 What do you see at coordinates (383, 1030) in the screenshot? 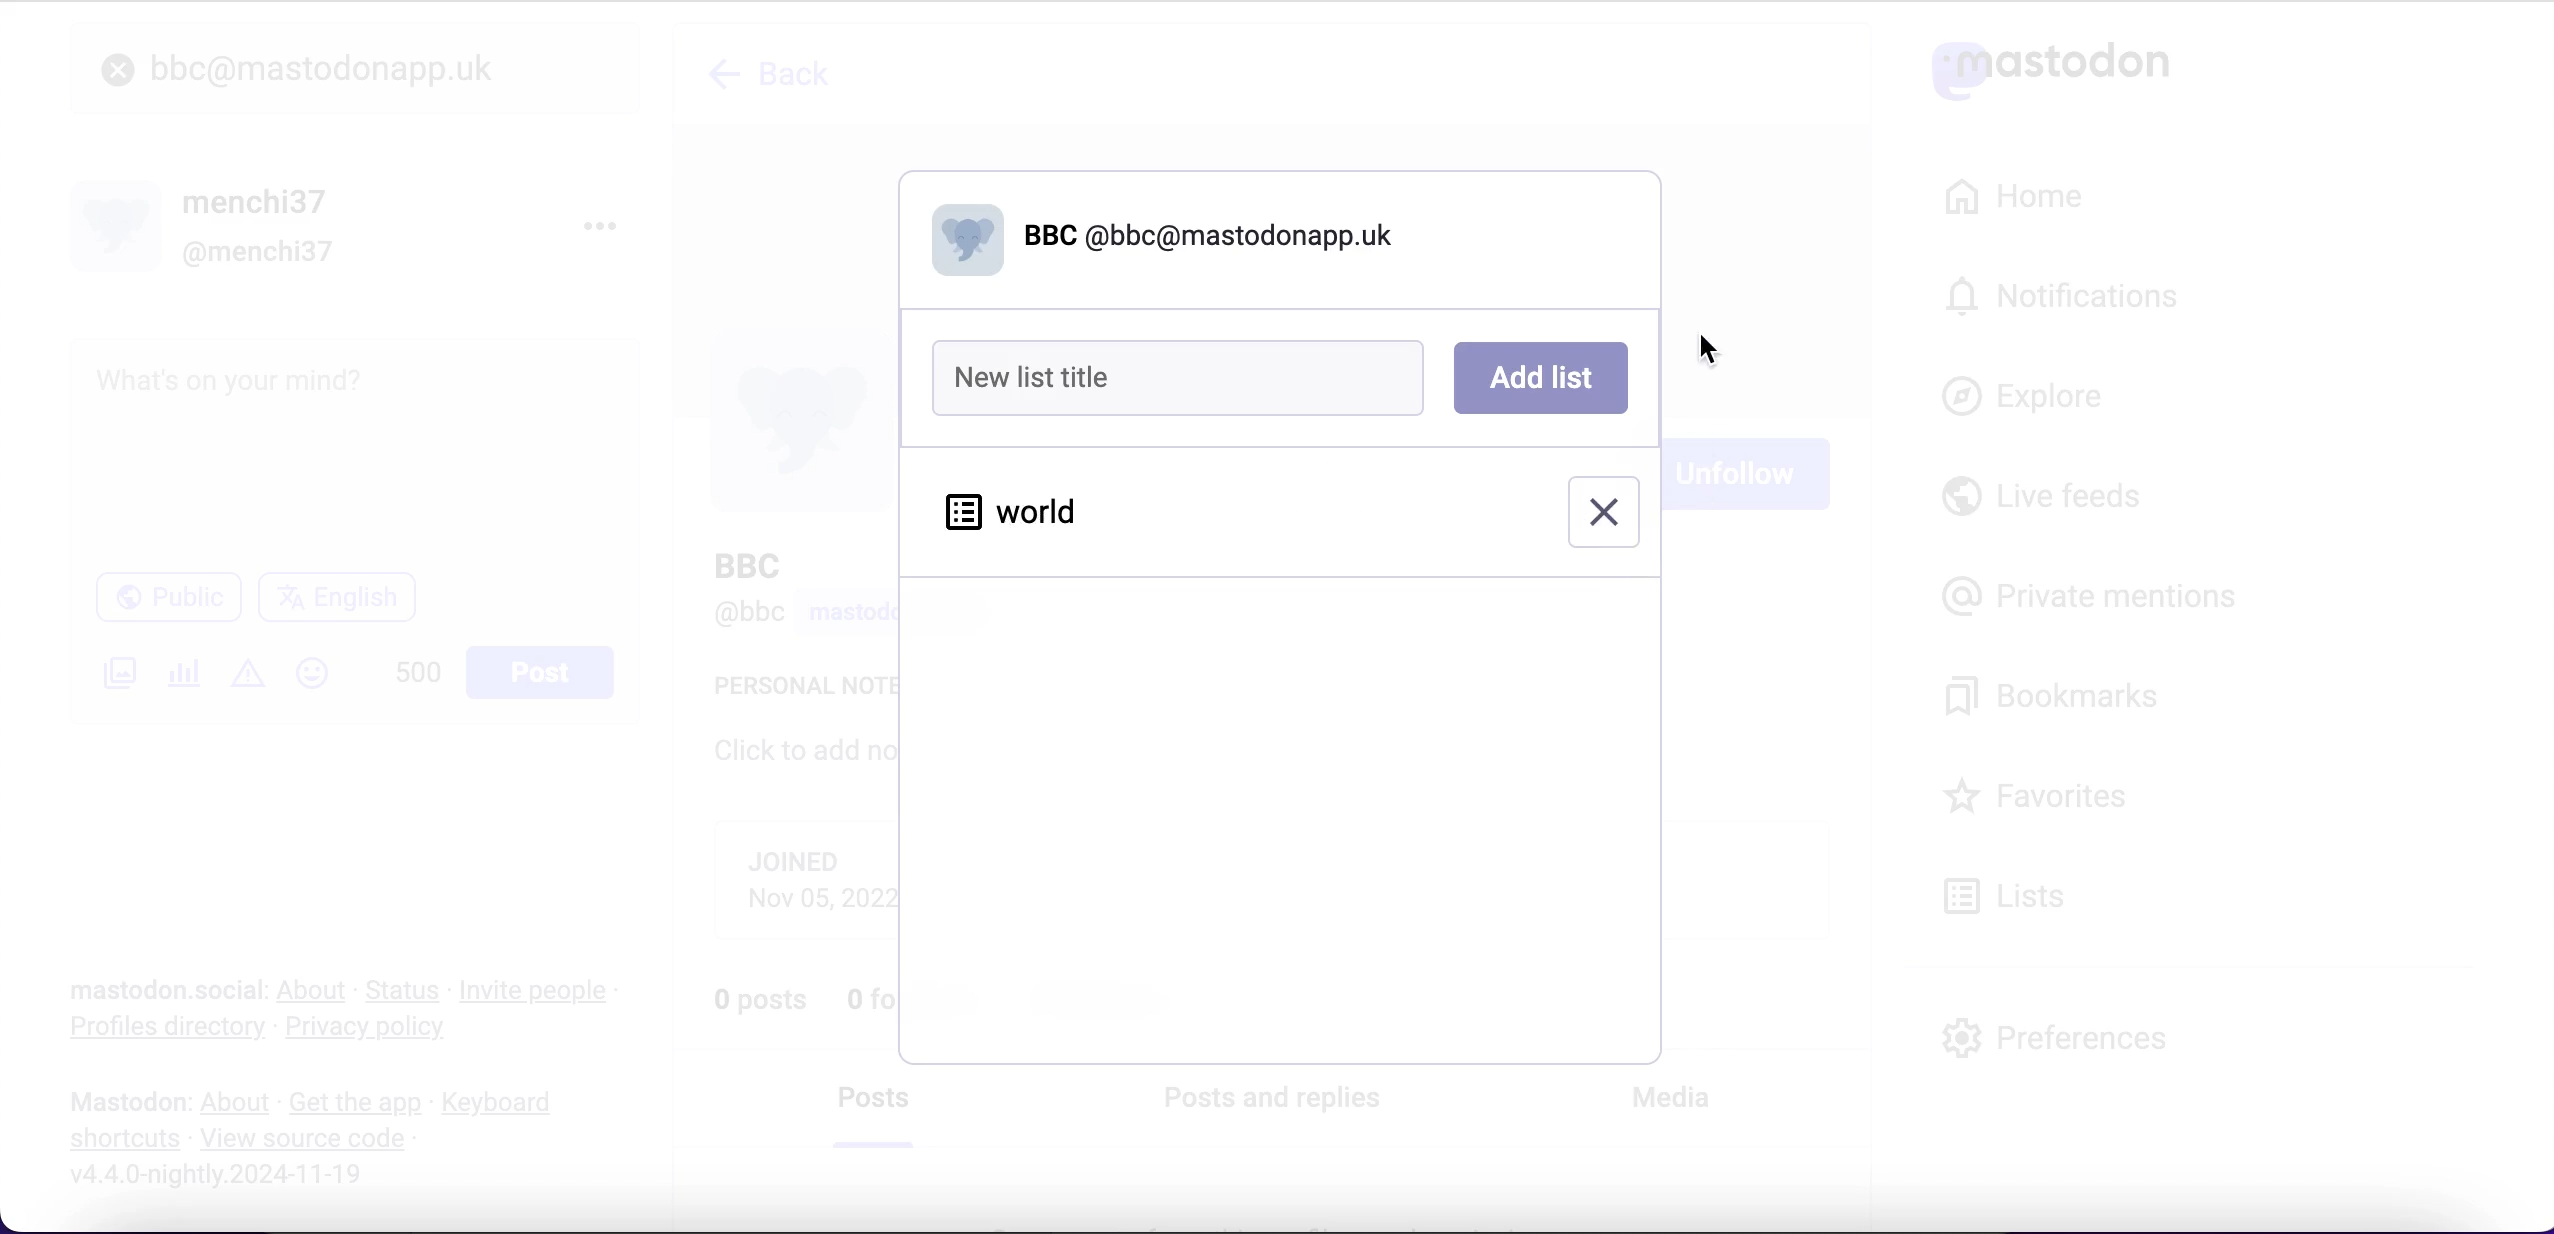
I see `privacy policy` at bounding box center [383, 1030].